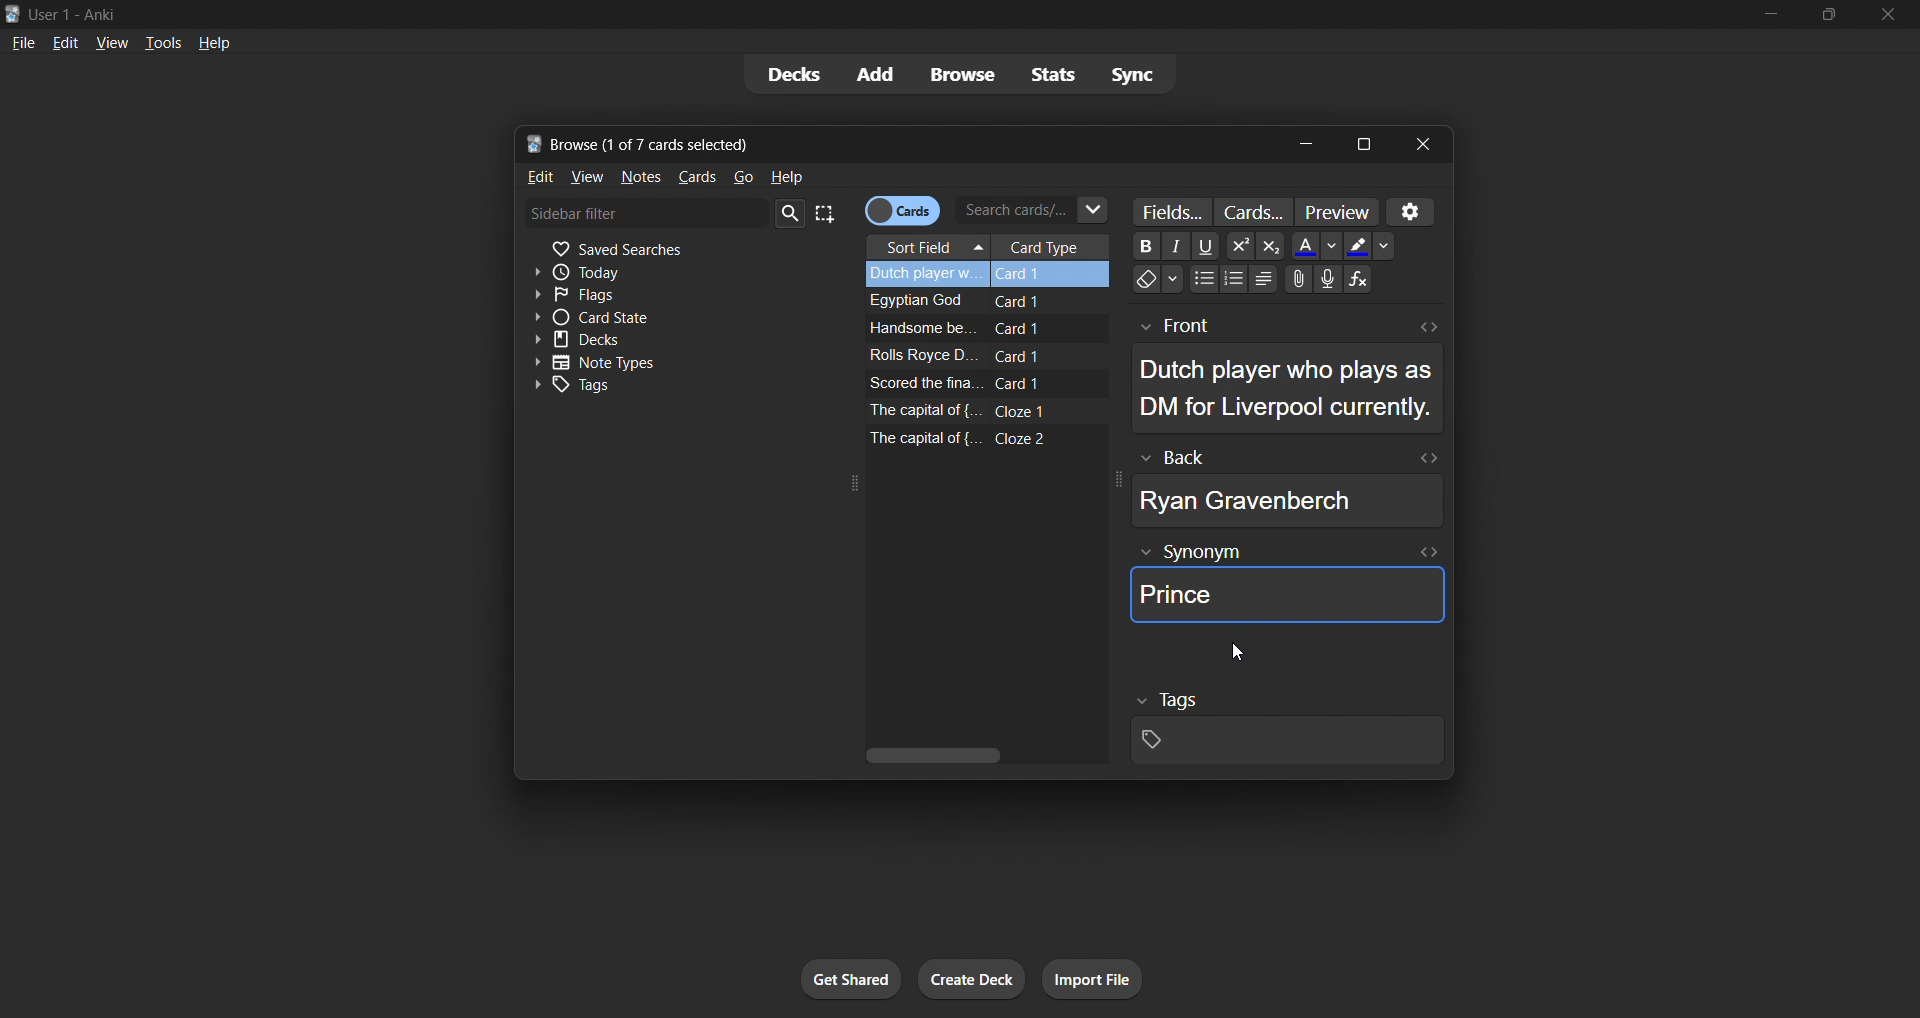  What do you see at coordinates (646, 338) in the screenshot?
I see `decks toggle` at bounding box center [646, 338].